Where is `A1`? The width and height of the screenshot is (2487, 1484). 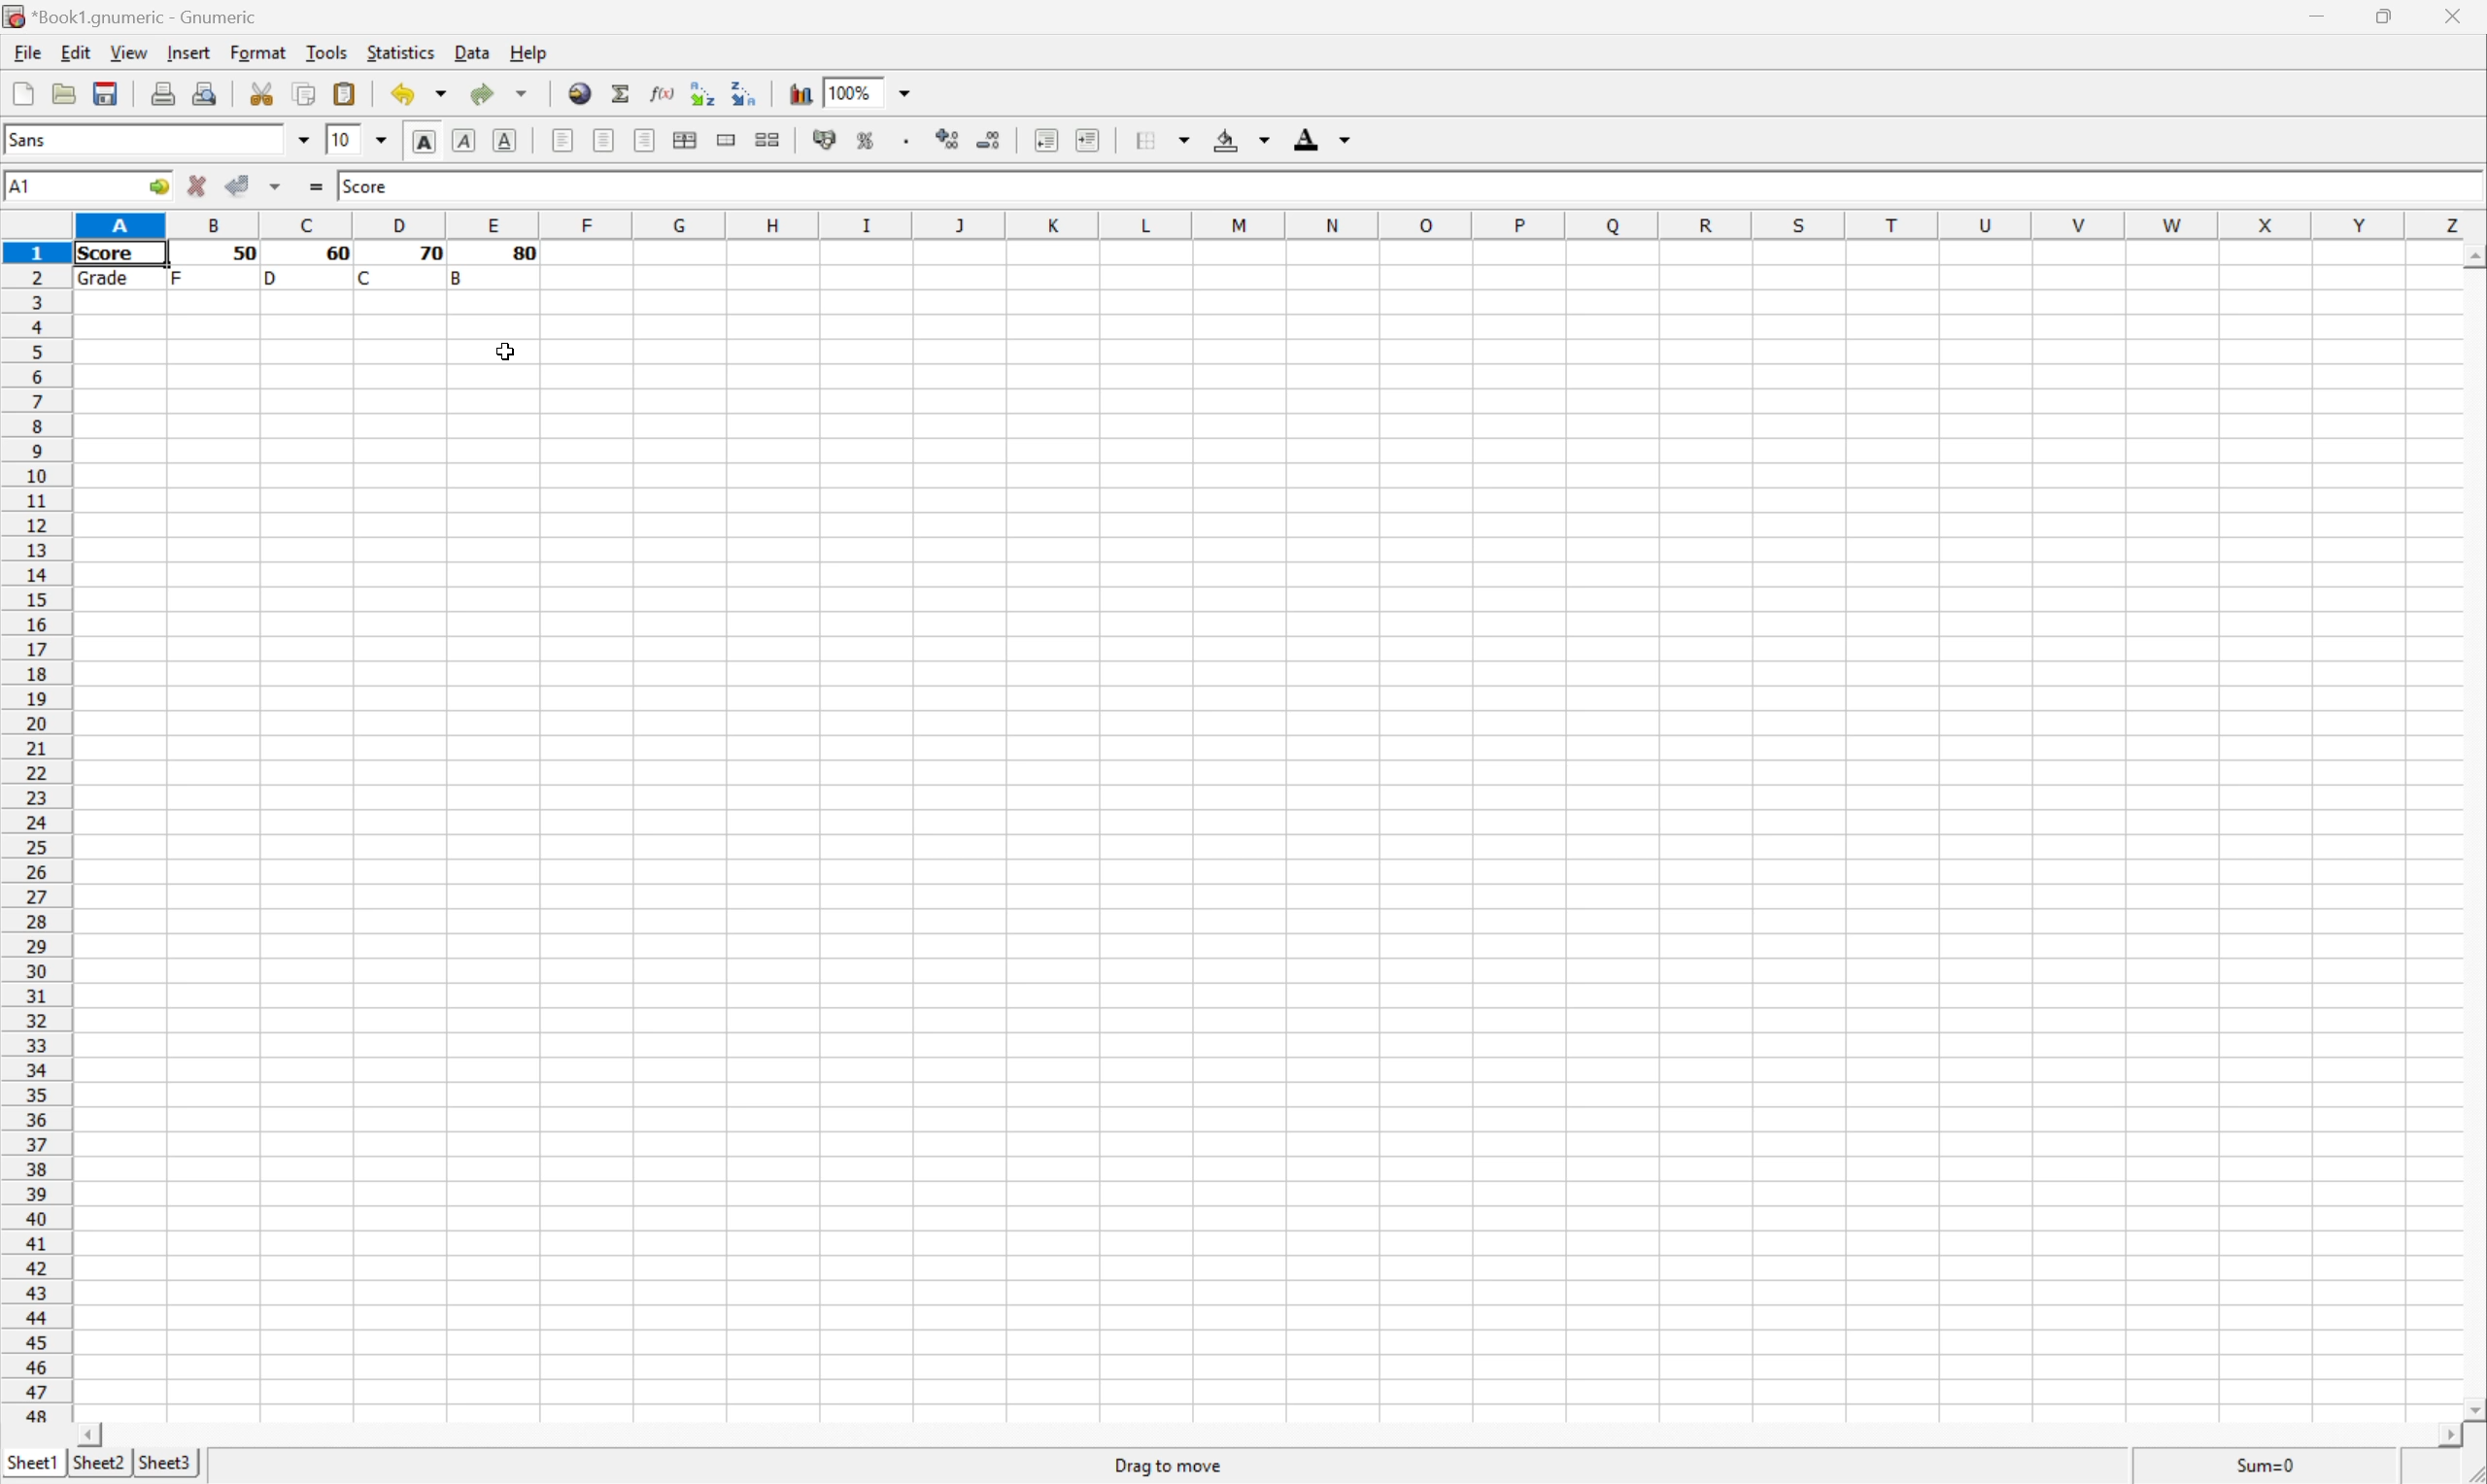
A1 is located at coordinates (22, 187).